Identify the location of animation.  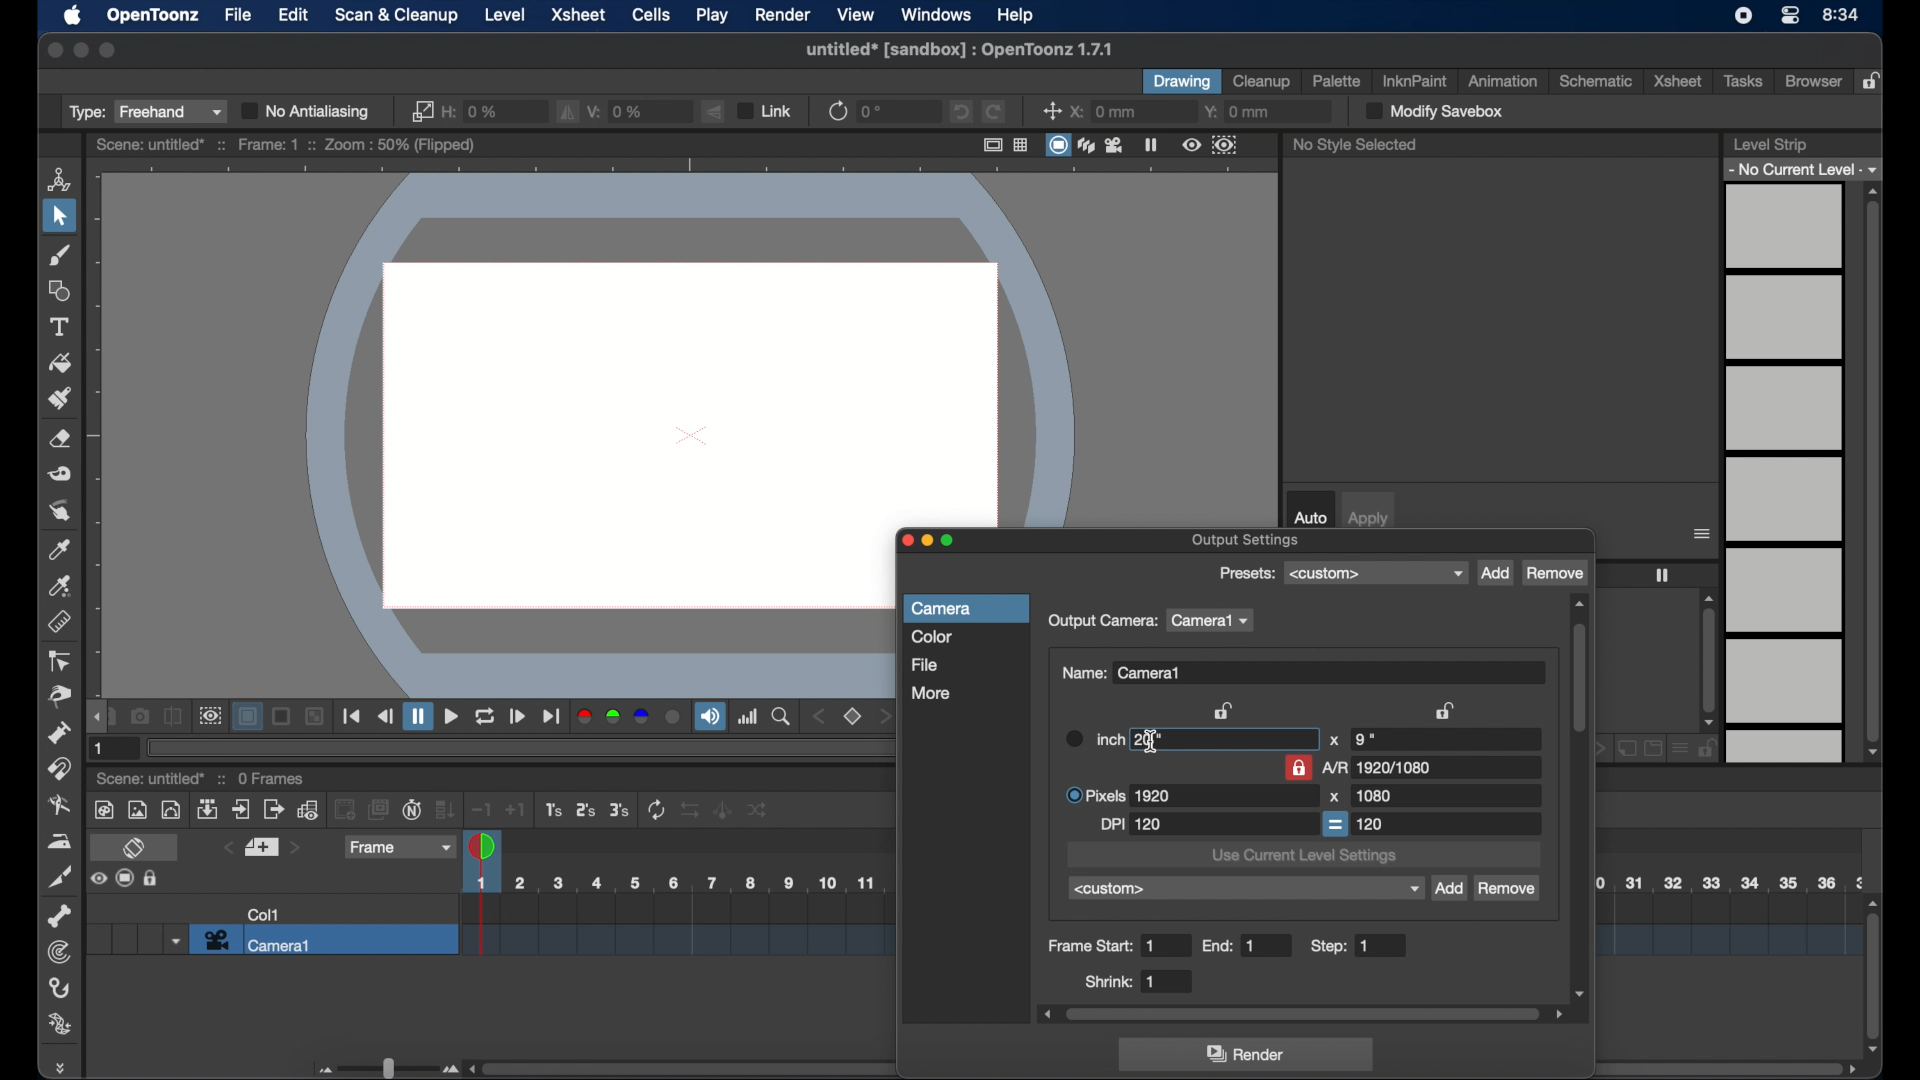
(1501, 81).